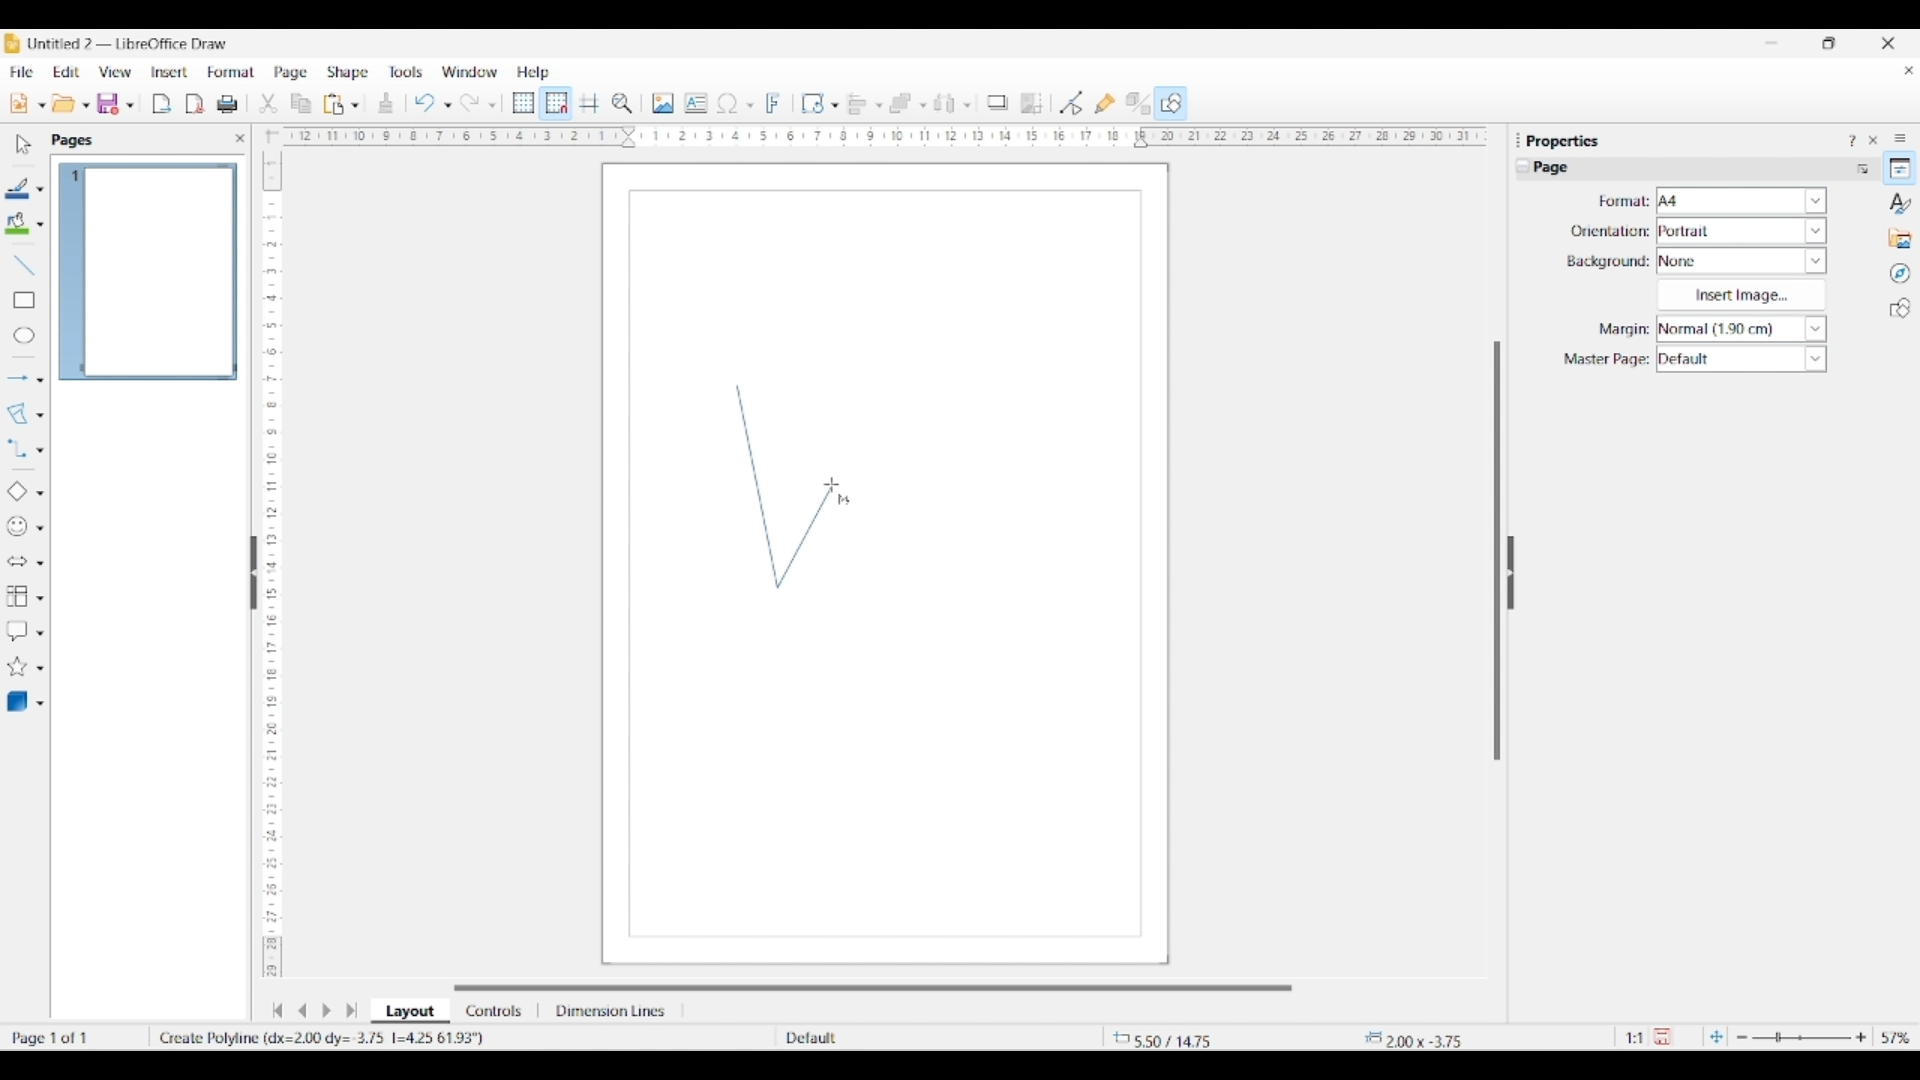 The height and width of the screenshot is (1080, 1920). Describe the element at coordinates (812, 103) in the screenshot. I see `Selected transformation` at that location.